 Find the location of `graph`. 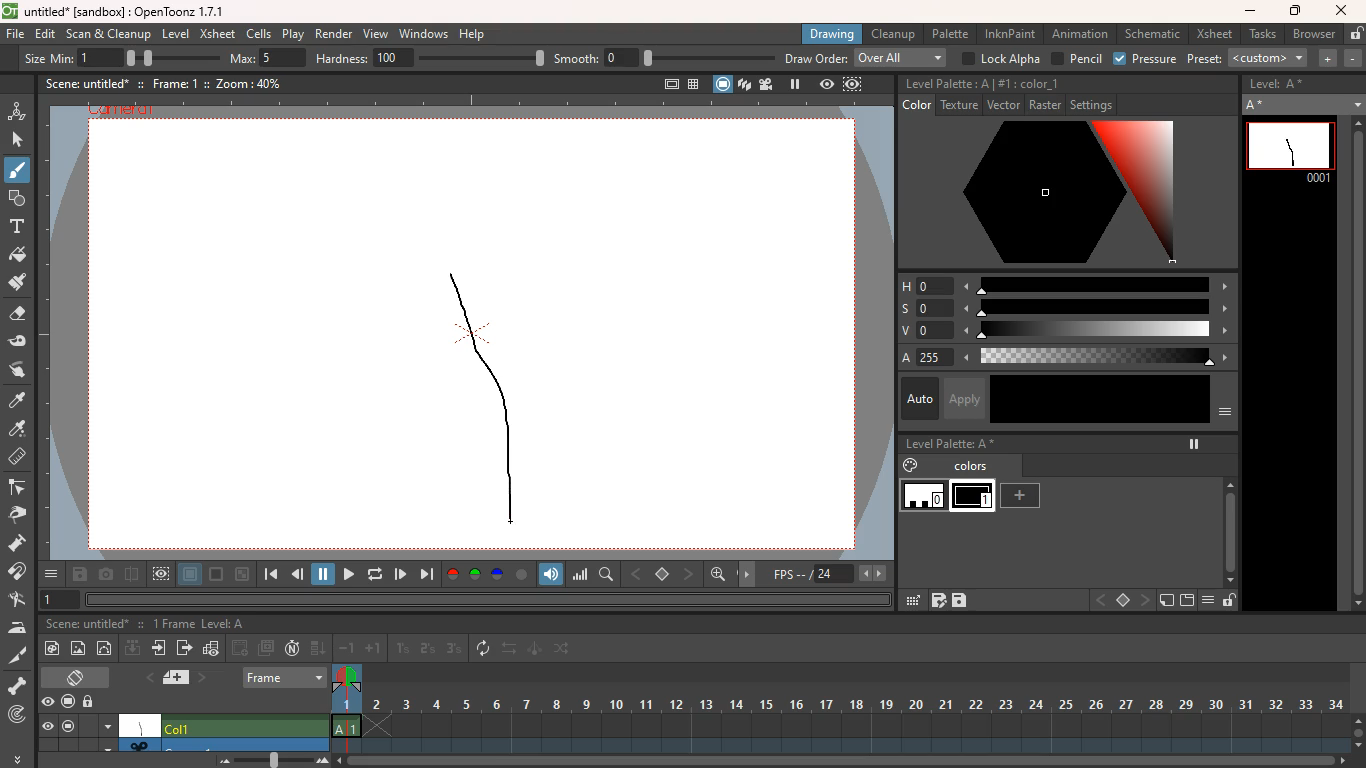

graph is located at coordinates (212, 648).